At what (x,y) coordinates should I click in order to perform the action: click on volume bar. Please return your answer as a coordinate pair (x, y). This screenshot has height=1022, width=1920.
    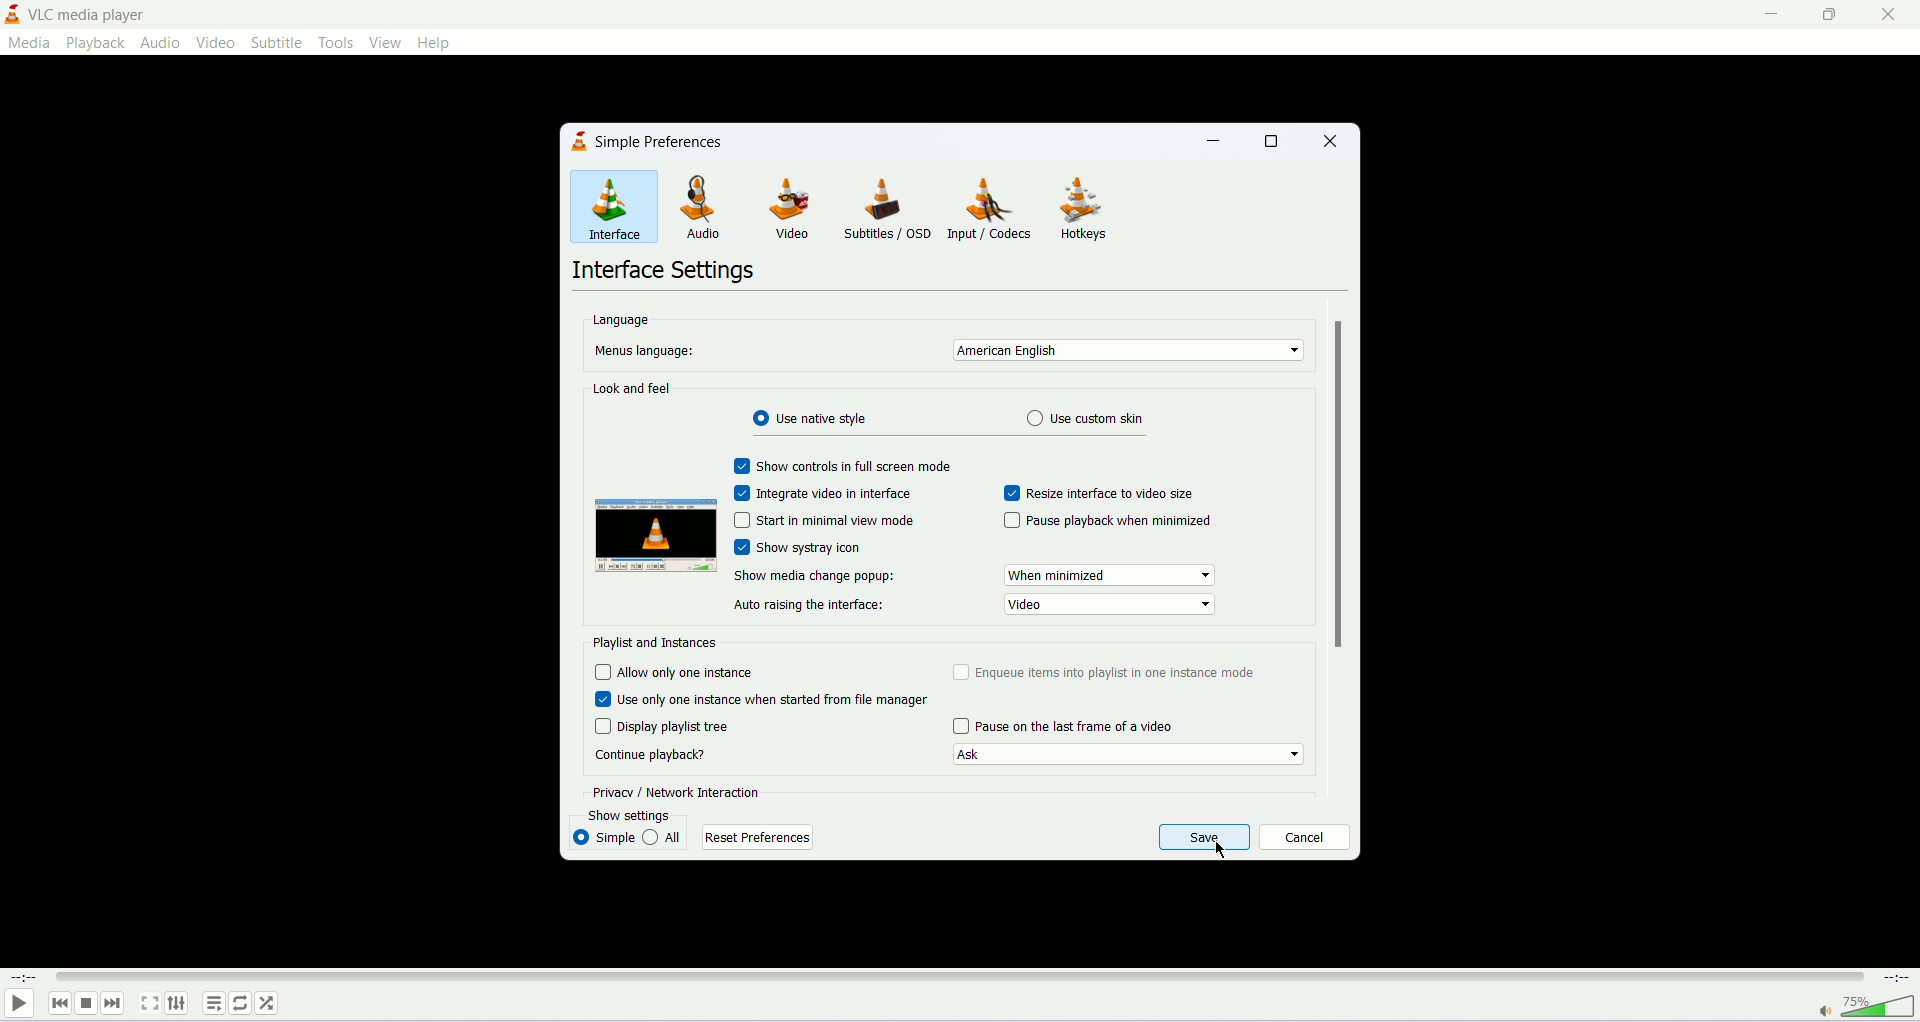
    Looking at the image, I should click on (1880, 1005).